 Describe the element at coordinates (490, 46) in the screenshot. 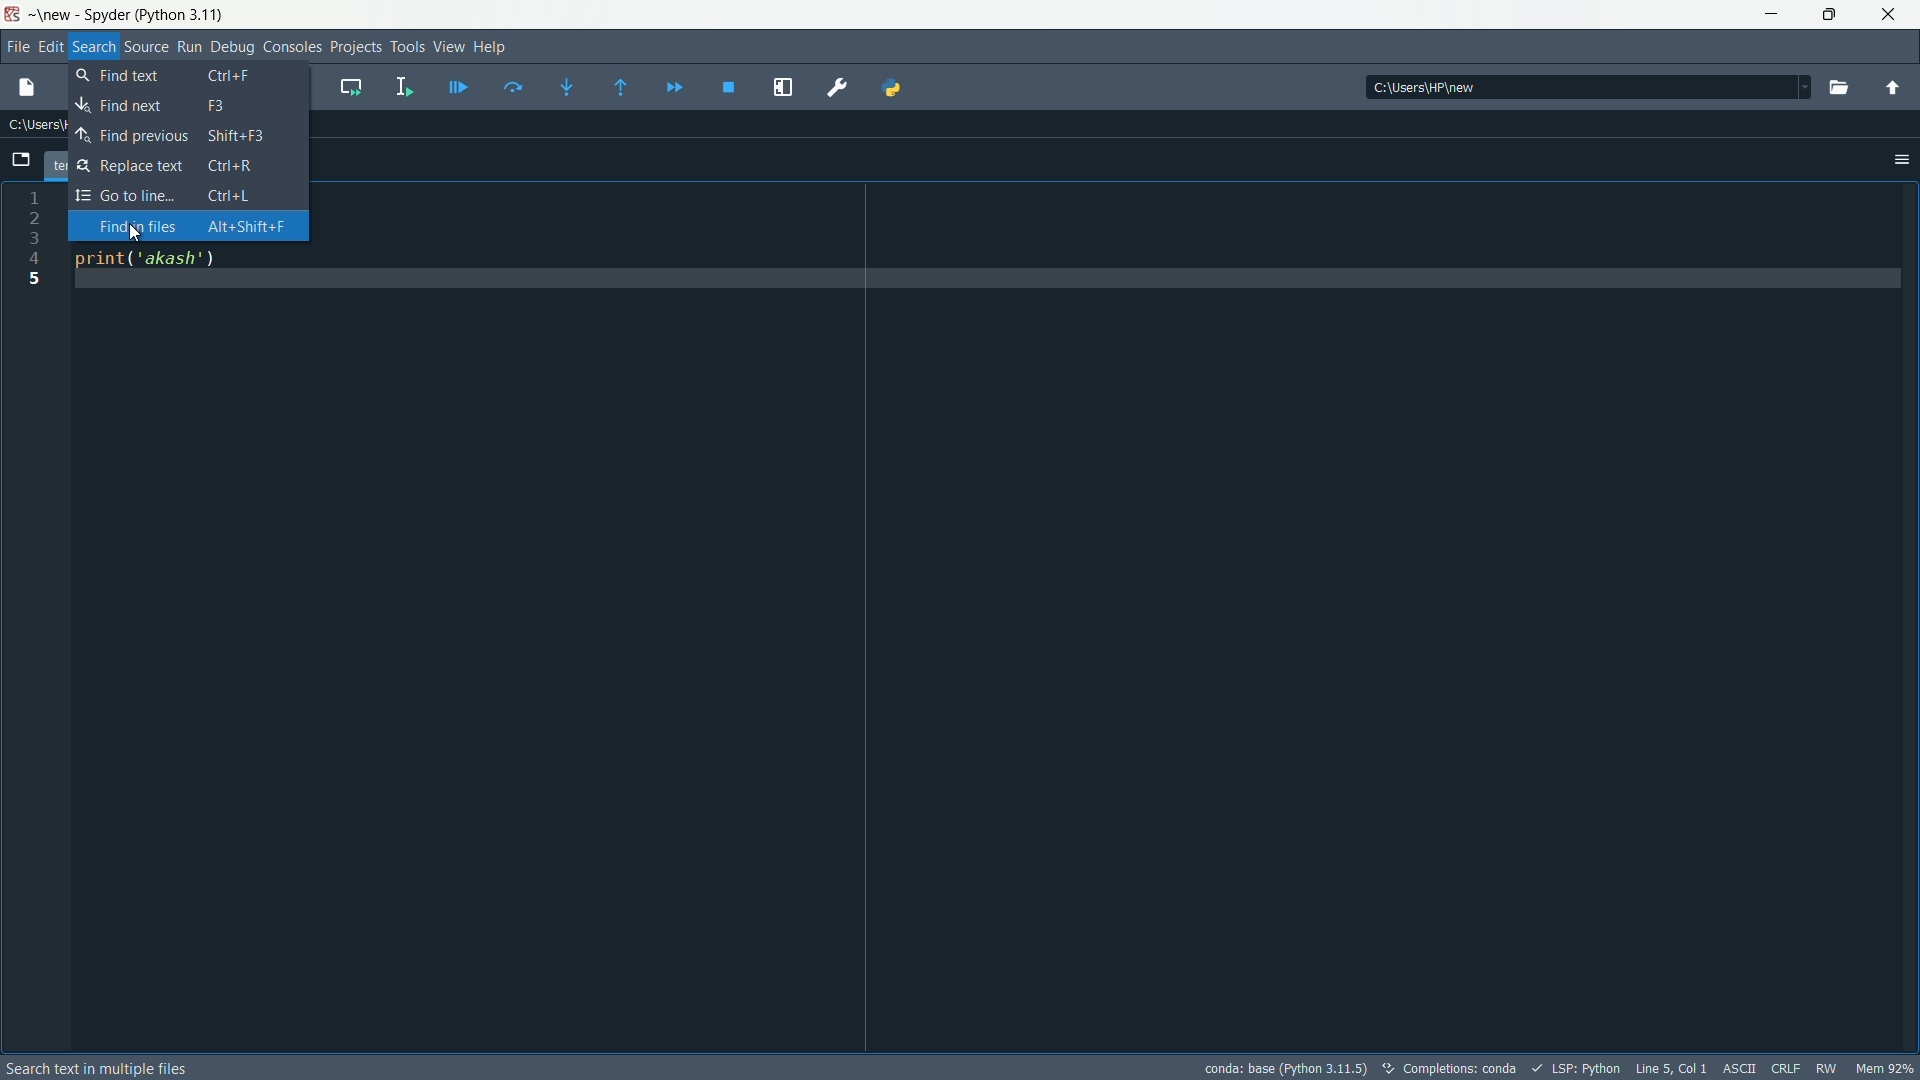

I see `Help Menu` at that location.